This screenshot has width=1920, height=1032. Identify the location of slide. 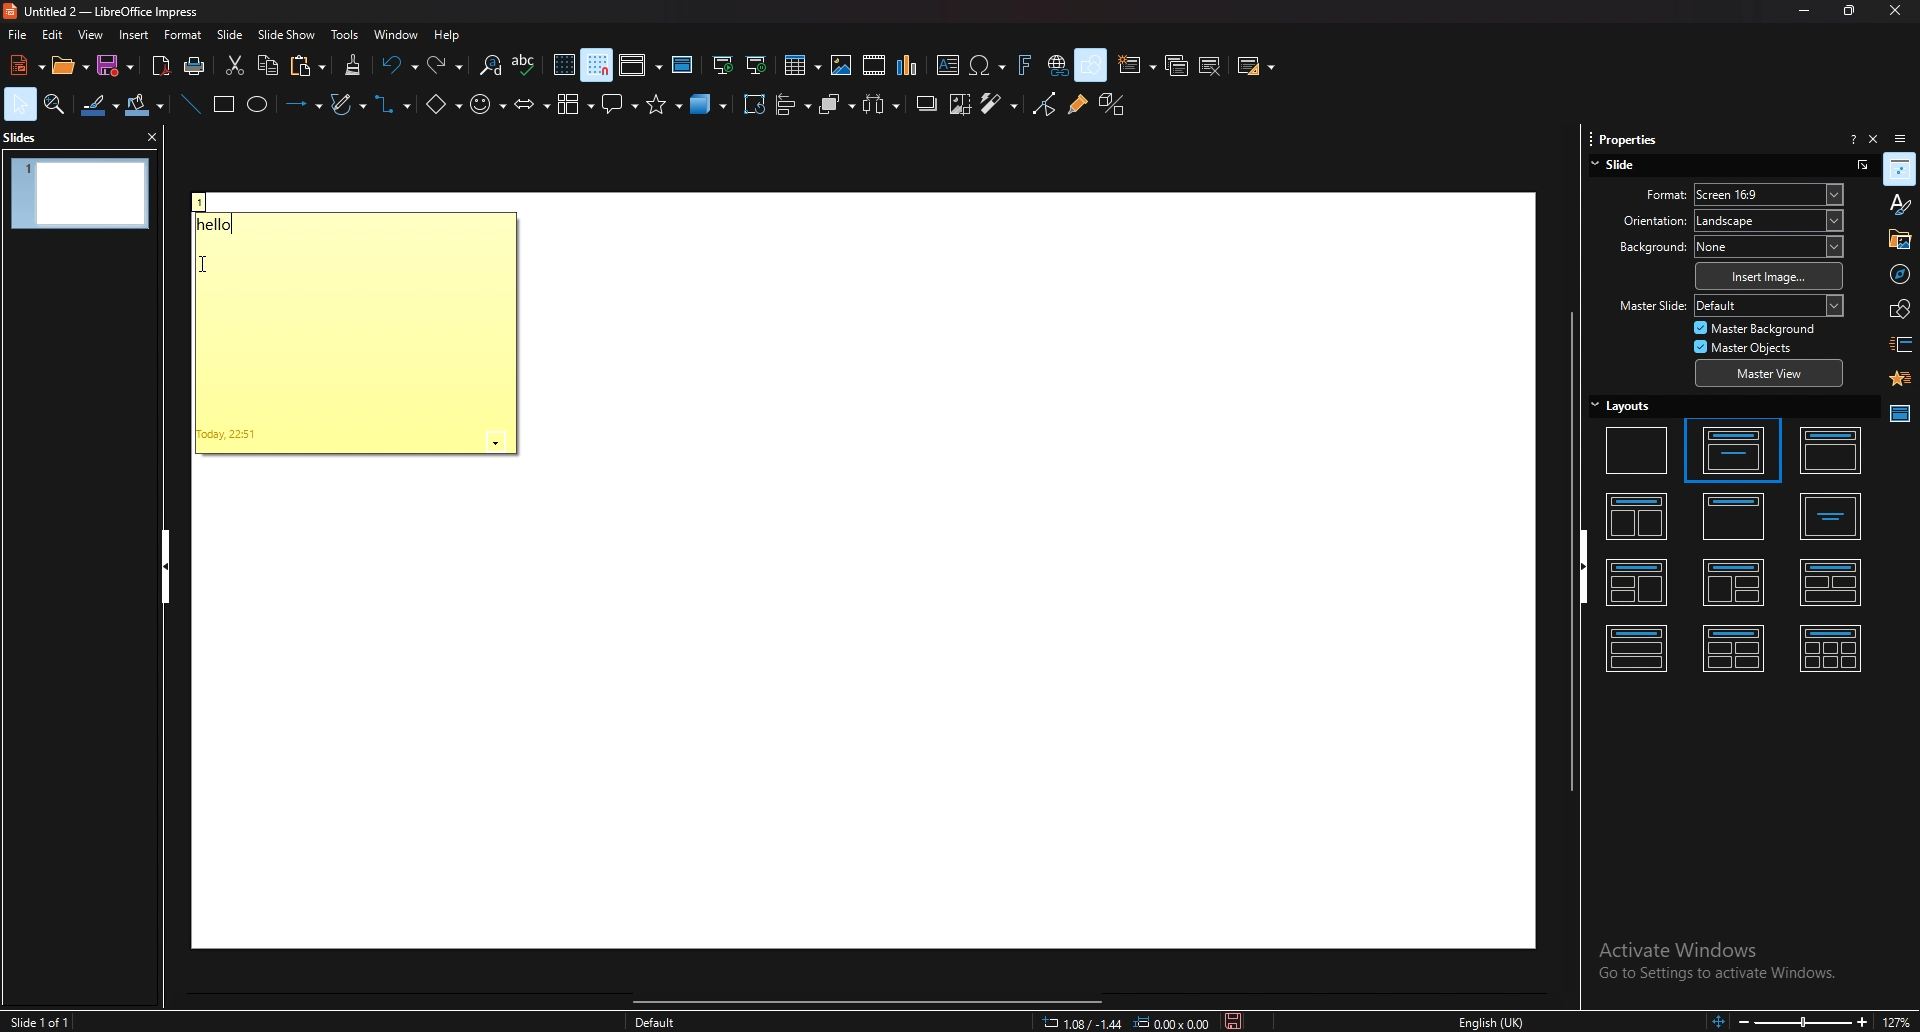
(1619, 166).